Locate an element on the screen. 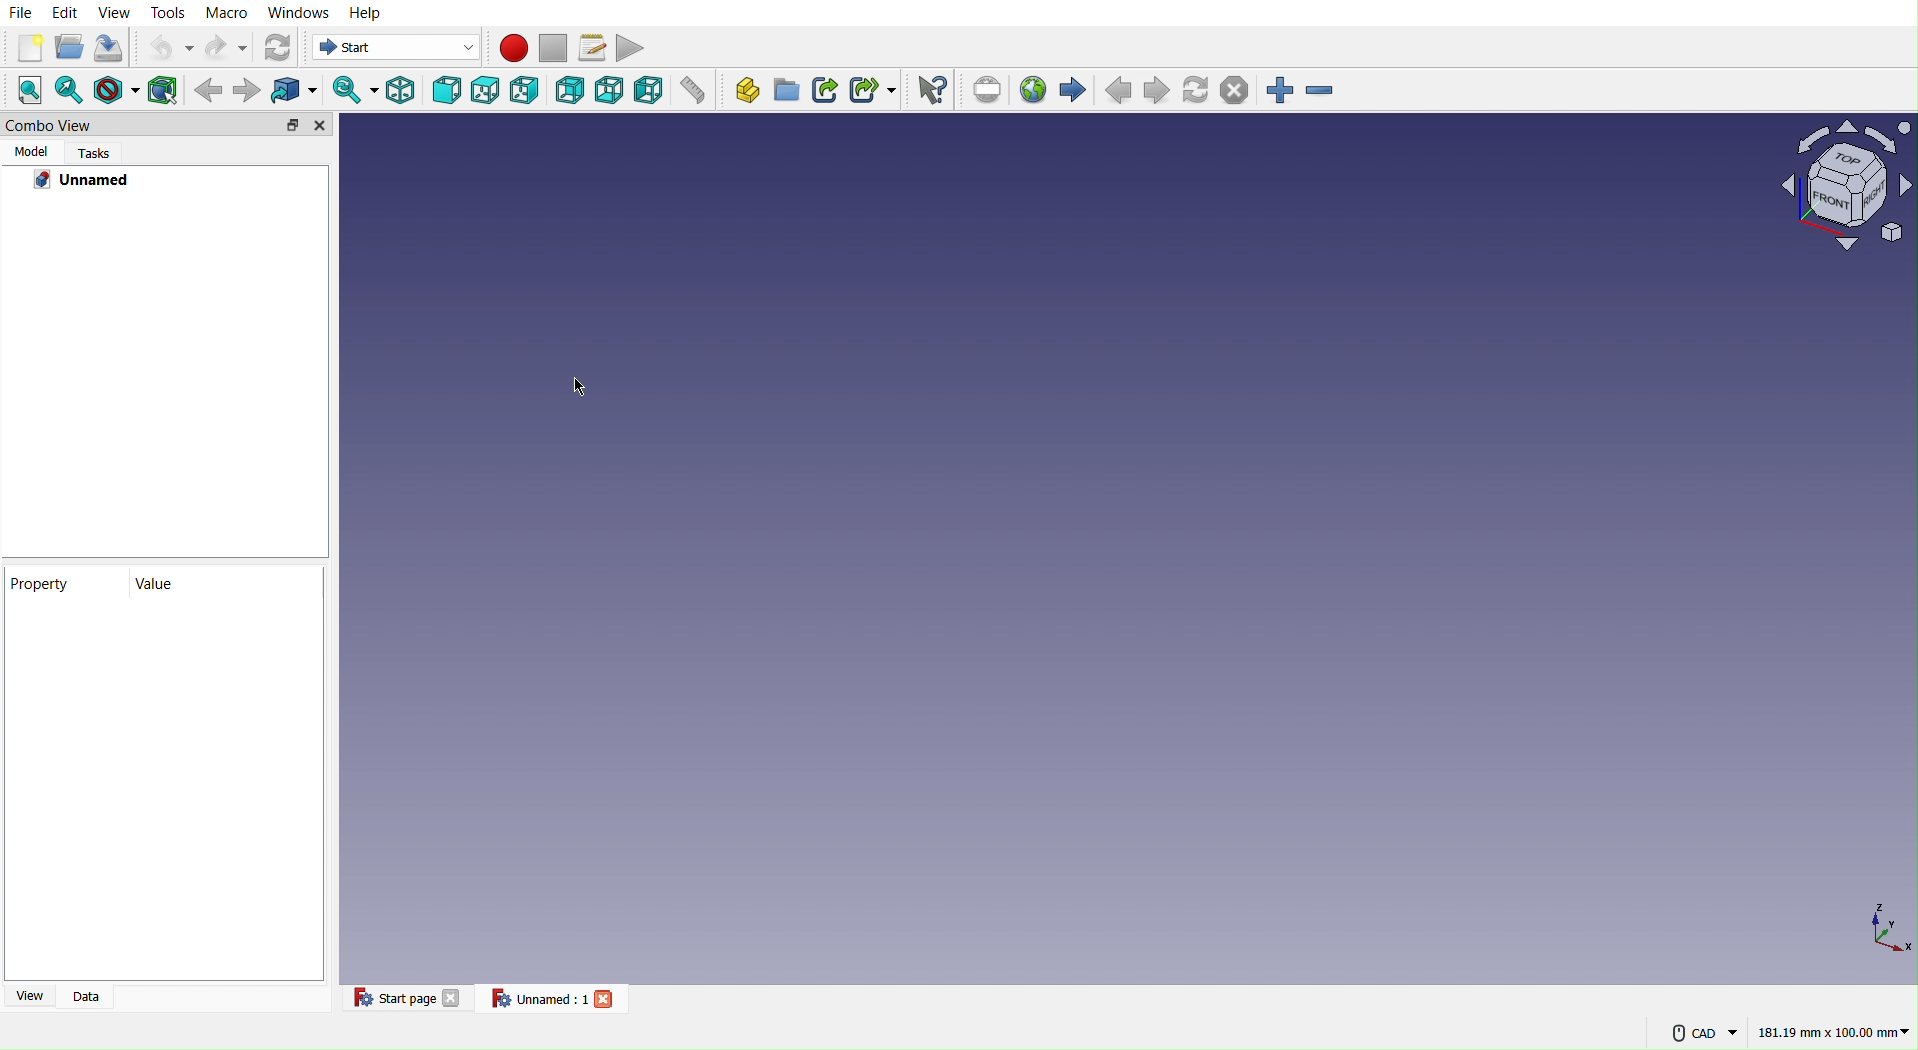  Next page is located at coordinates (1156, 90).